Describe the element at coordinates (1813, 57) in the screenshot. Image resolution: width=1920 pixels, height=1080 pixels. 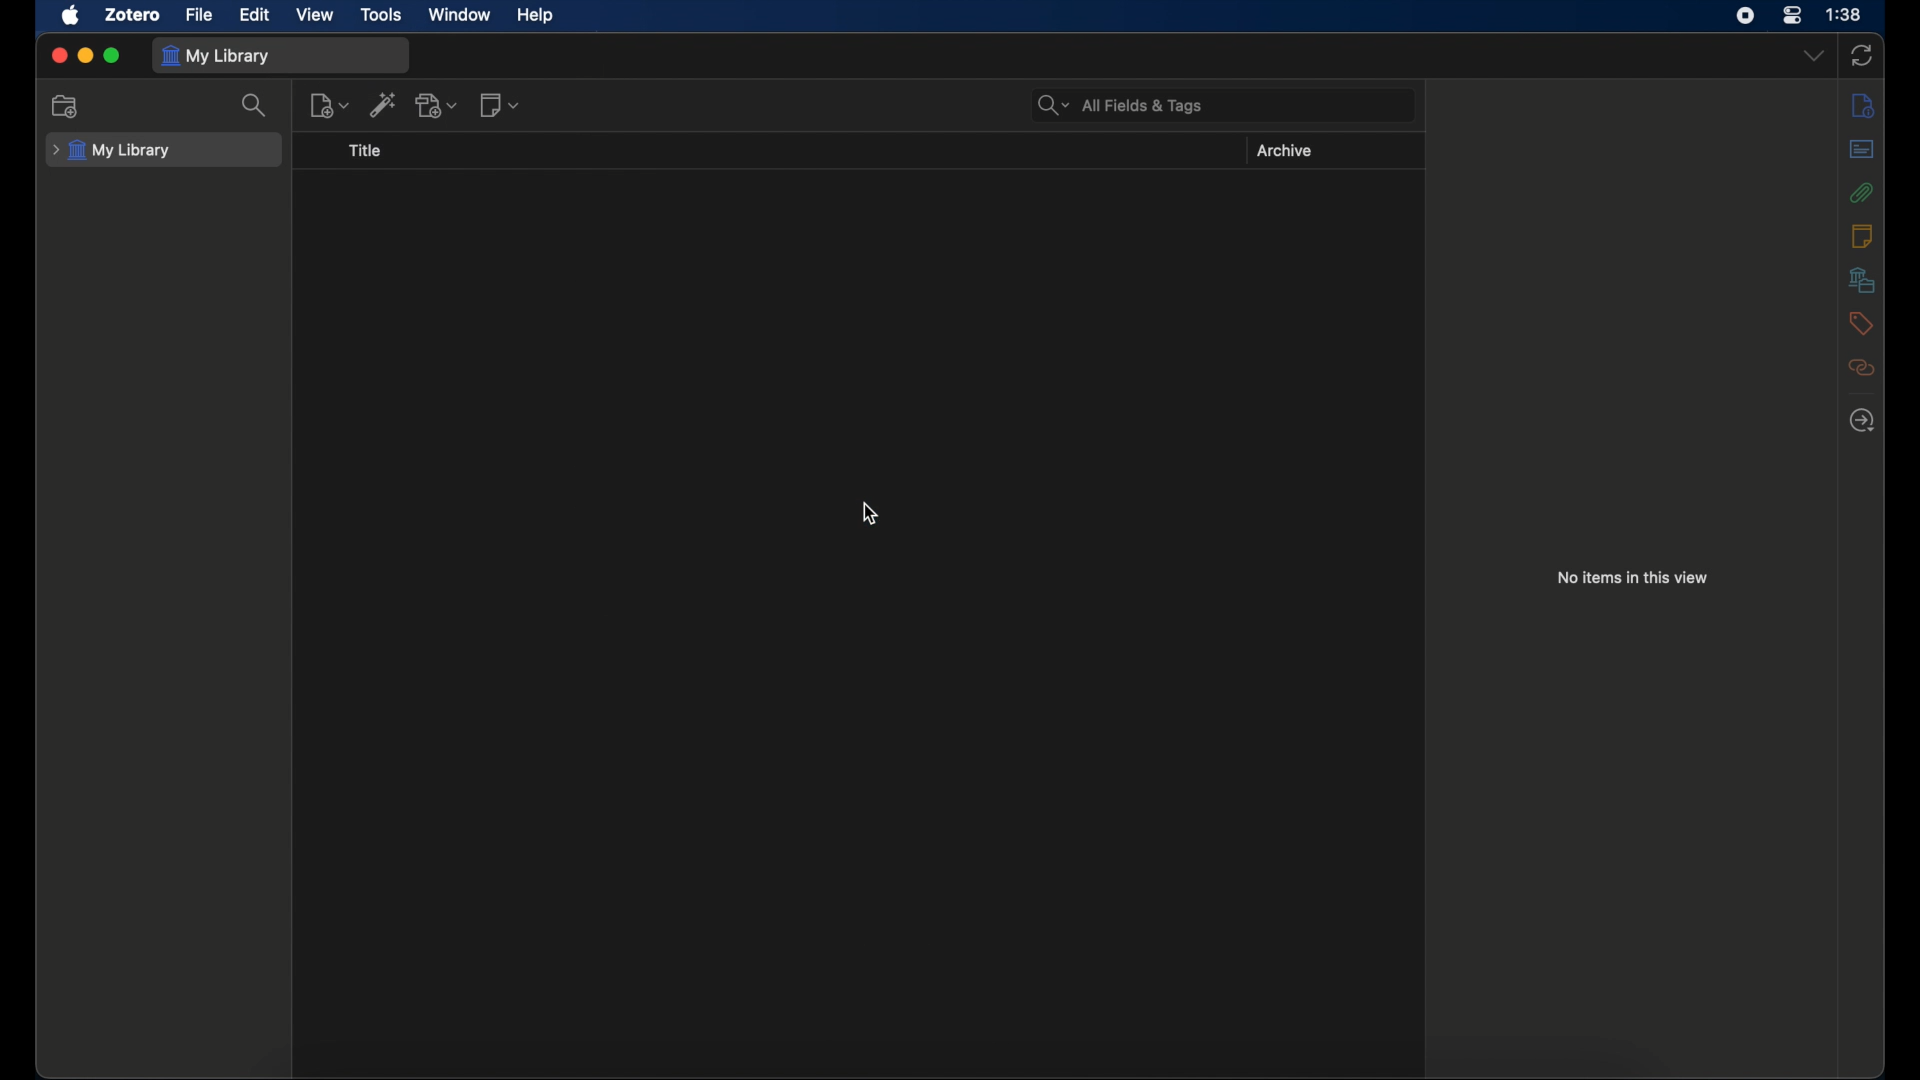
I see `dropdown` at that location.